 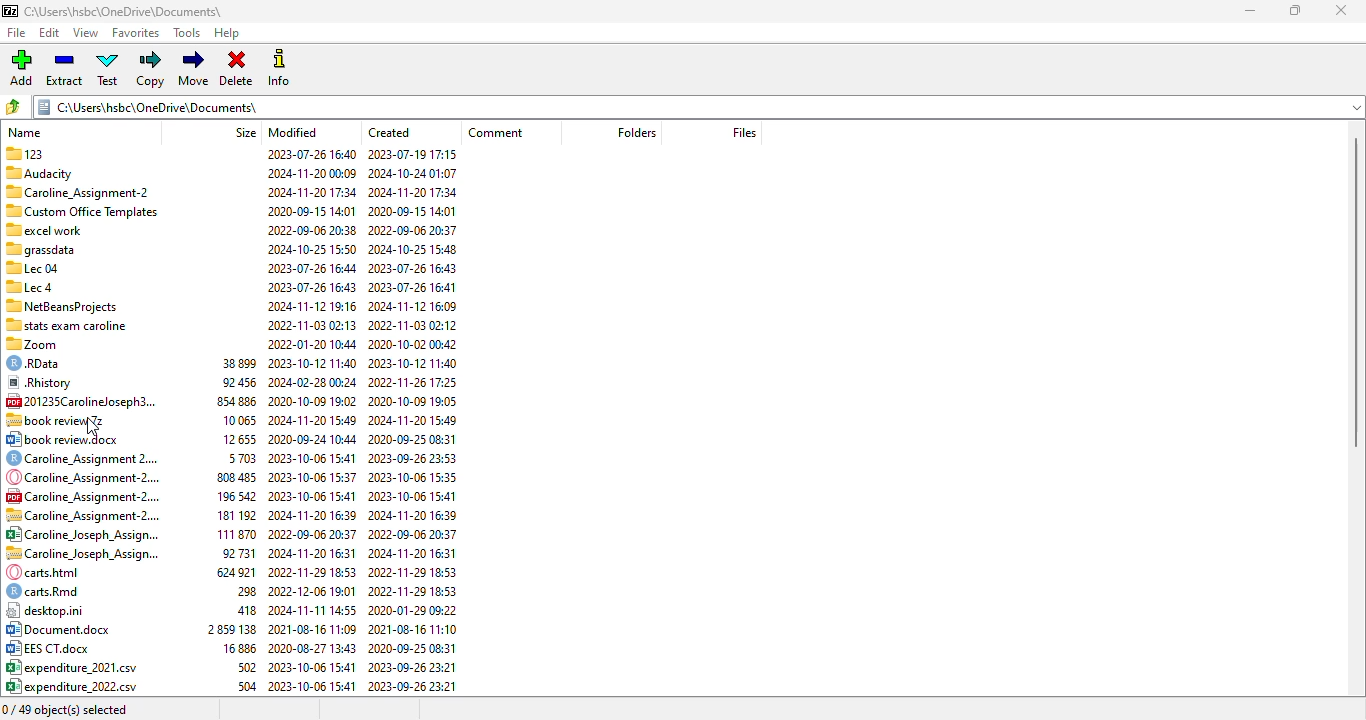 What do you see at coordinates (83, 400) in the screenshot?
I see `[4 201235Carolineloseph3.` at bounding box center [83, 400].